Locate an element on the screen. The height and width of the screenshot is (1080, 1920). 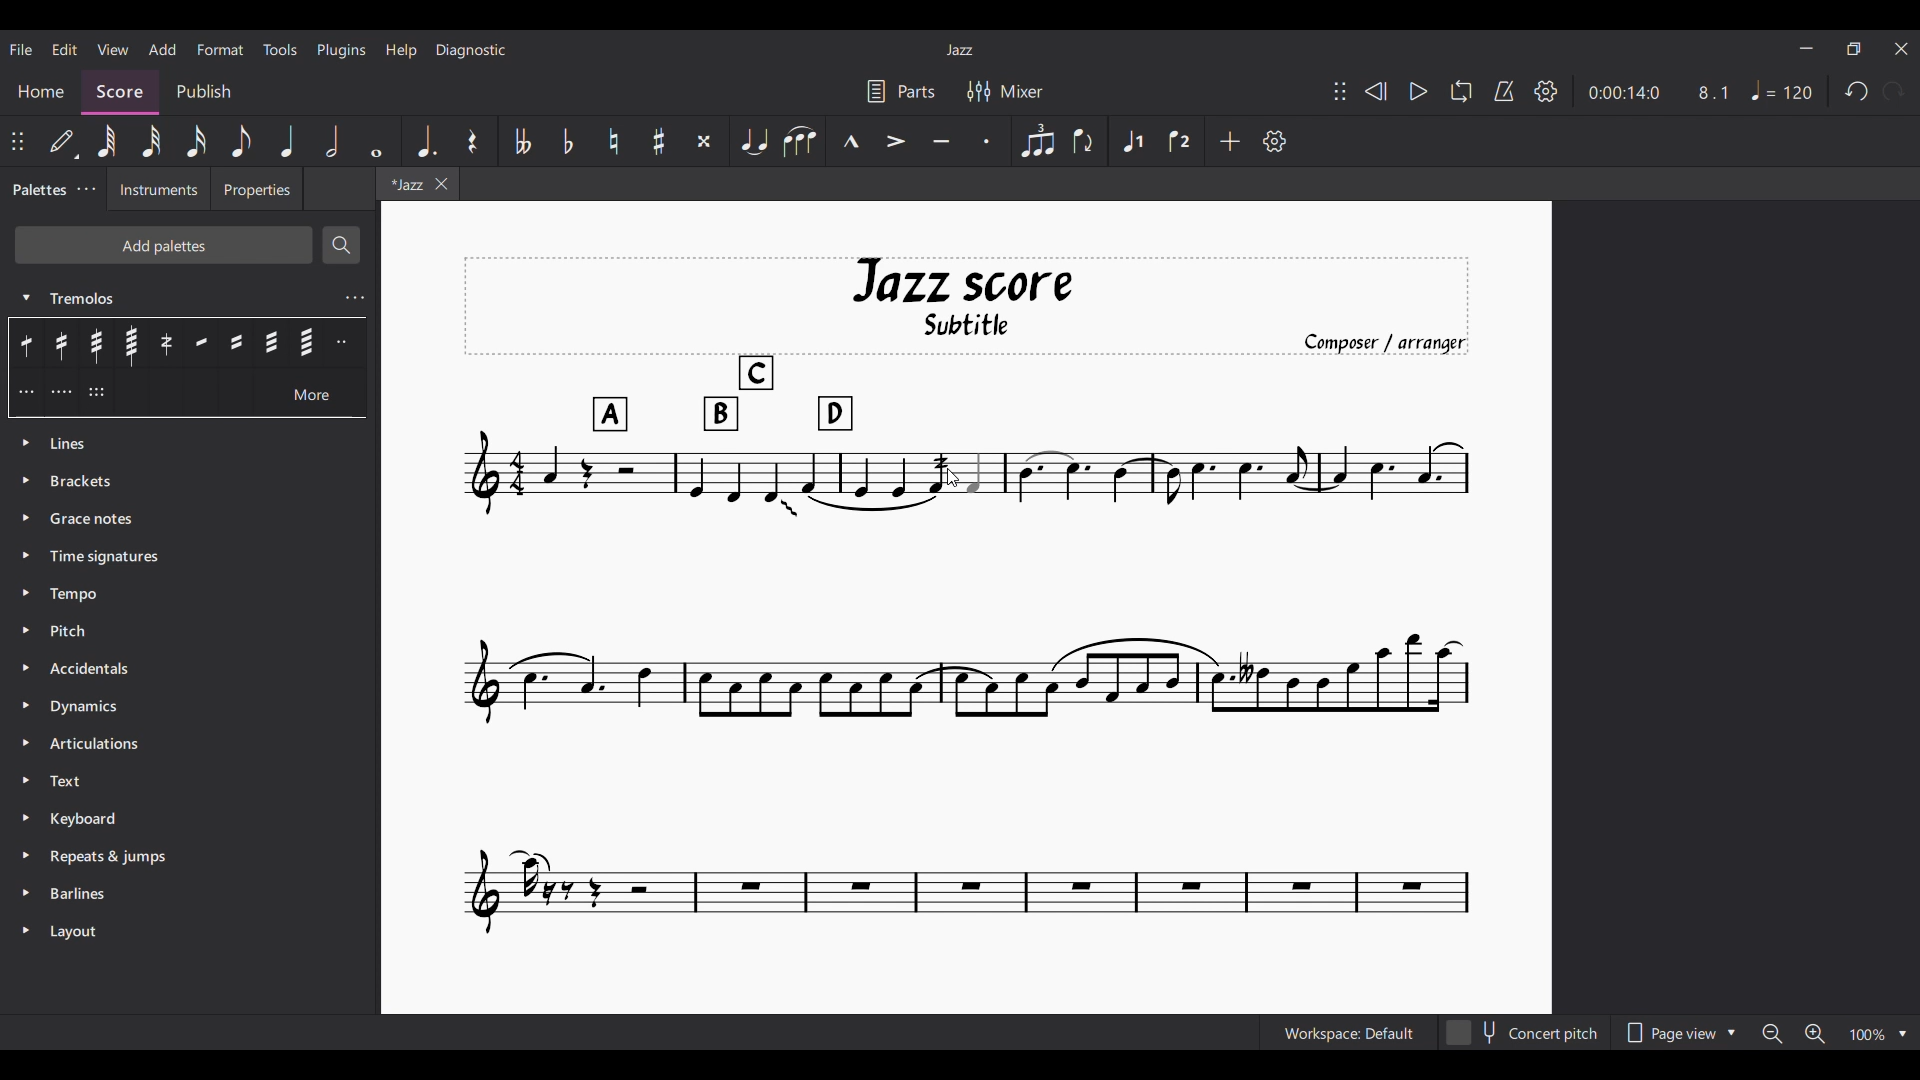
8th between notes is located at coordinates (201, 342).